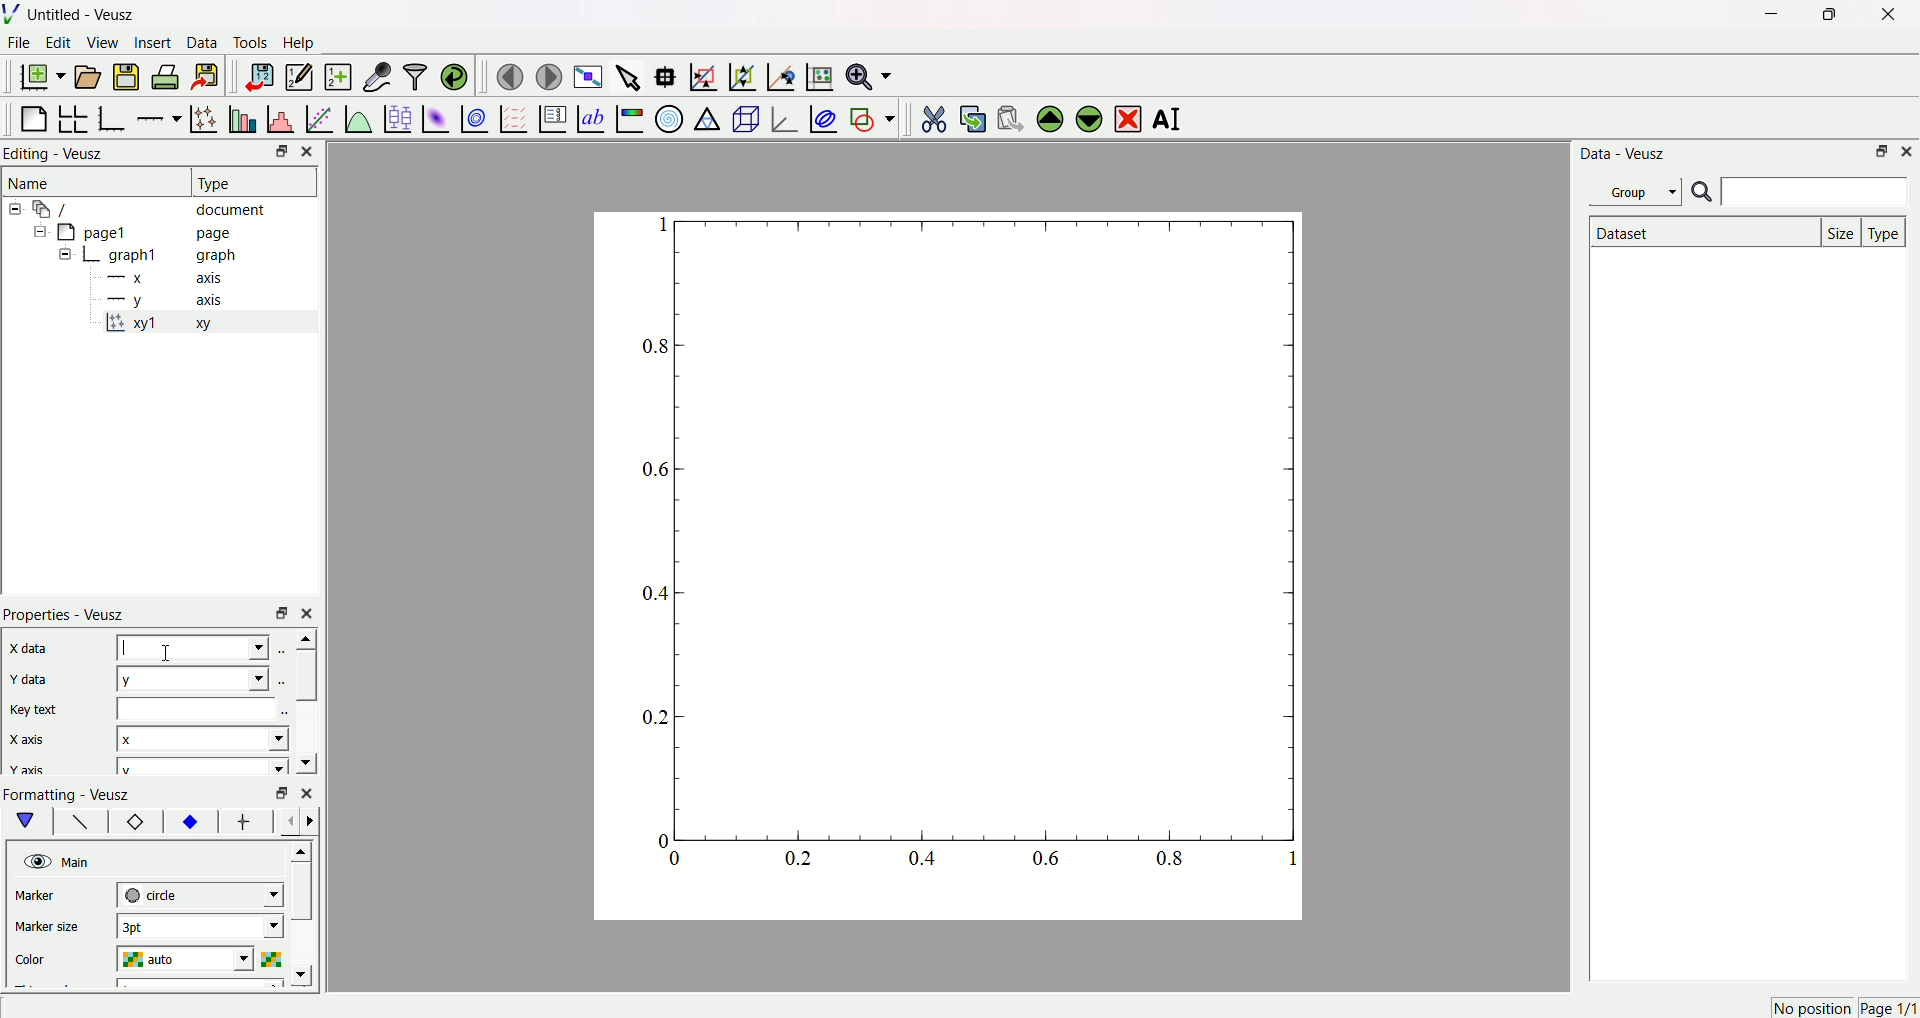 This screenshot has width=1920, height=1018. What do you see at coordinates (336, 77) in the screenshot?
I see `create new datasets` at bounding box center [336, 77].